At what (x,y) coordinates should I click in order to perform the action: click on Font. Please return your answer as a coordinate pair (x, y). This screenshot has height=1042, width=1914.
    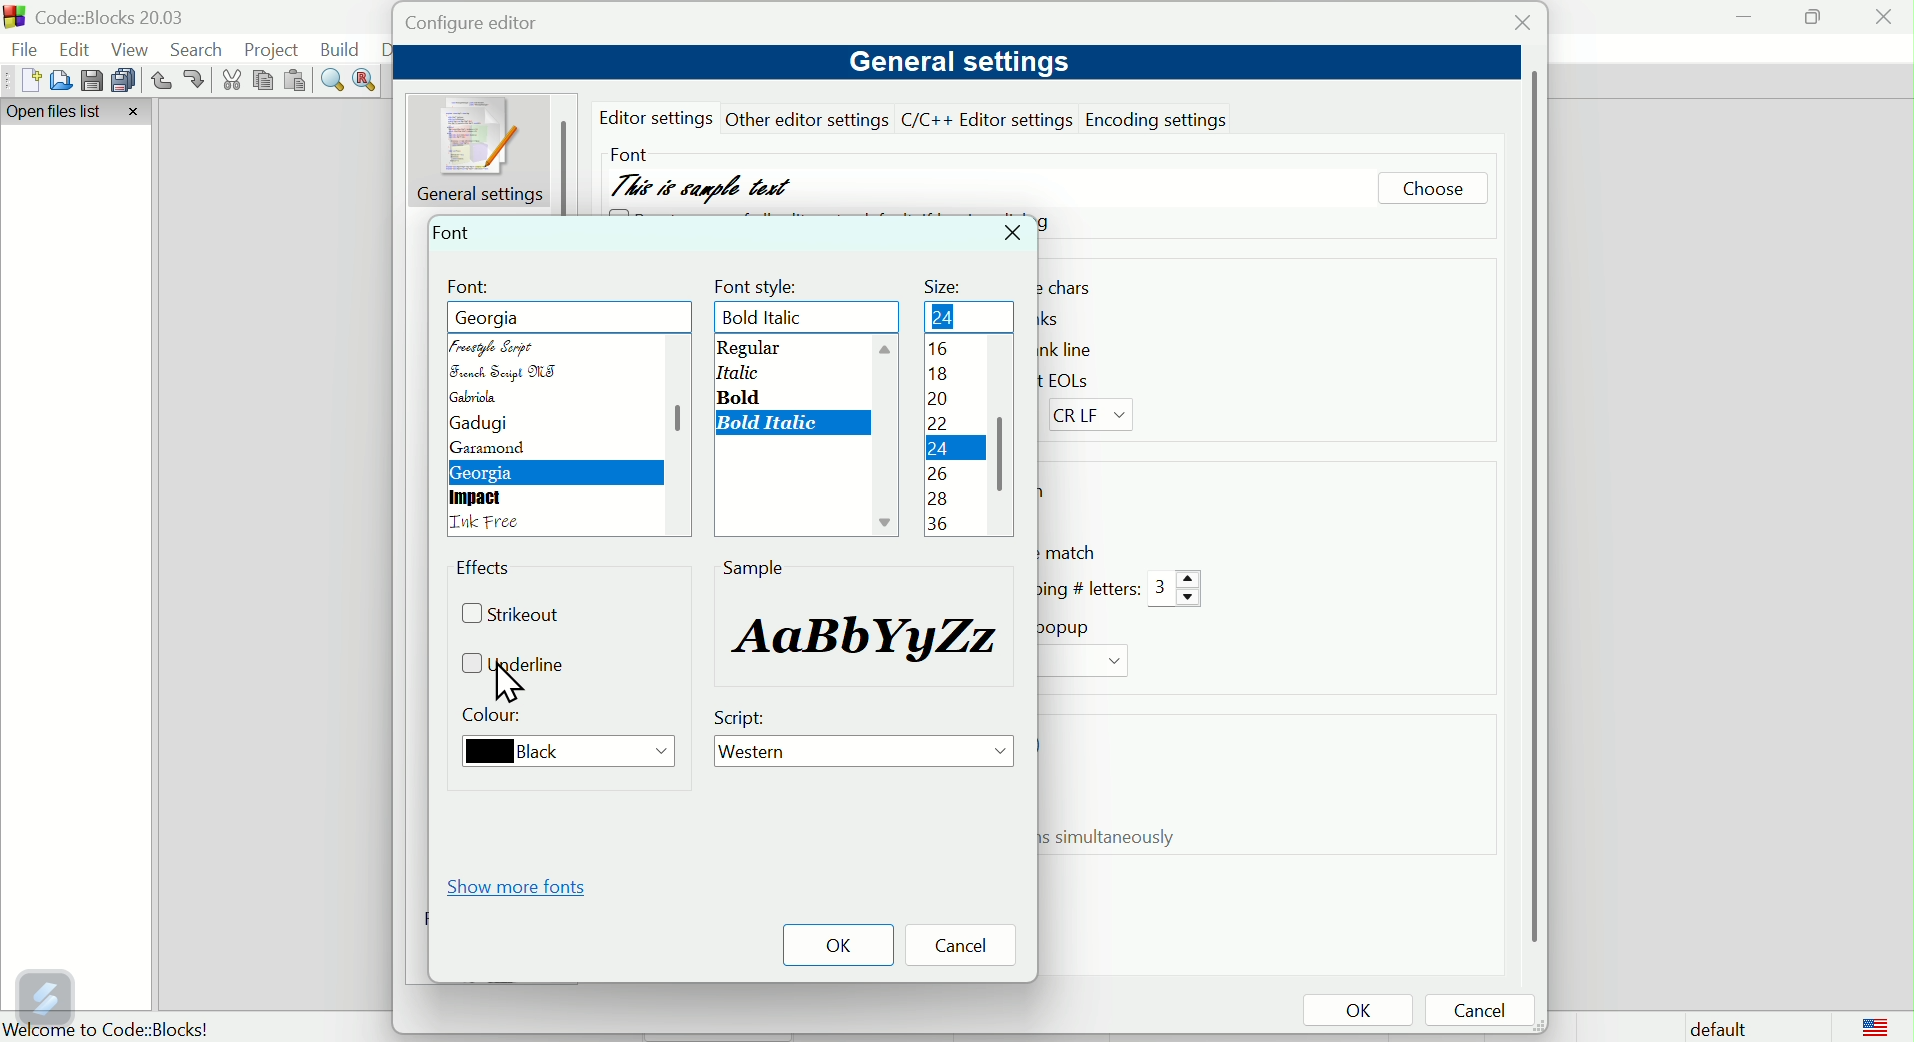
    Looking at the image, I should click on (455, 231).